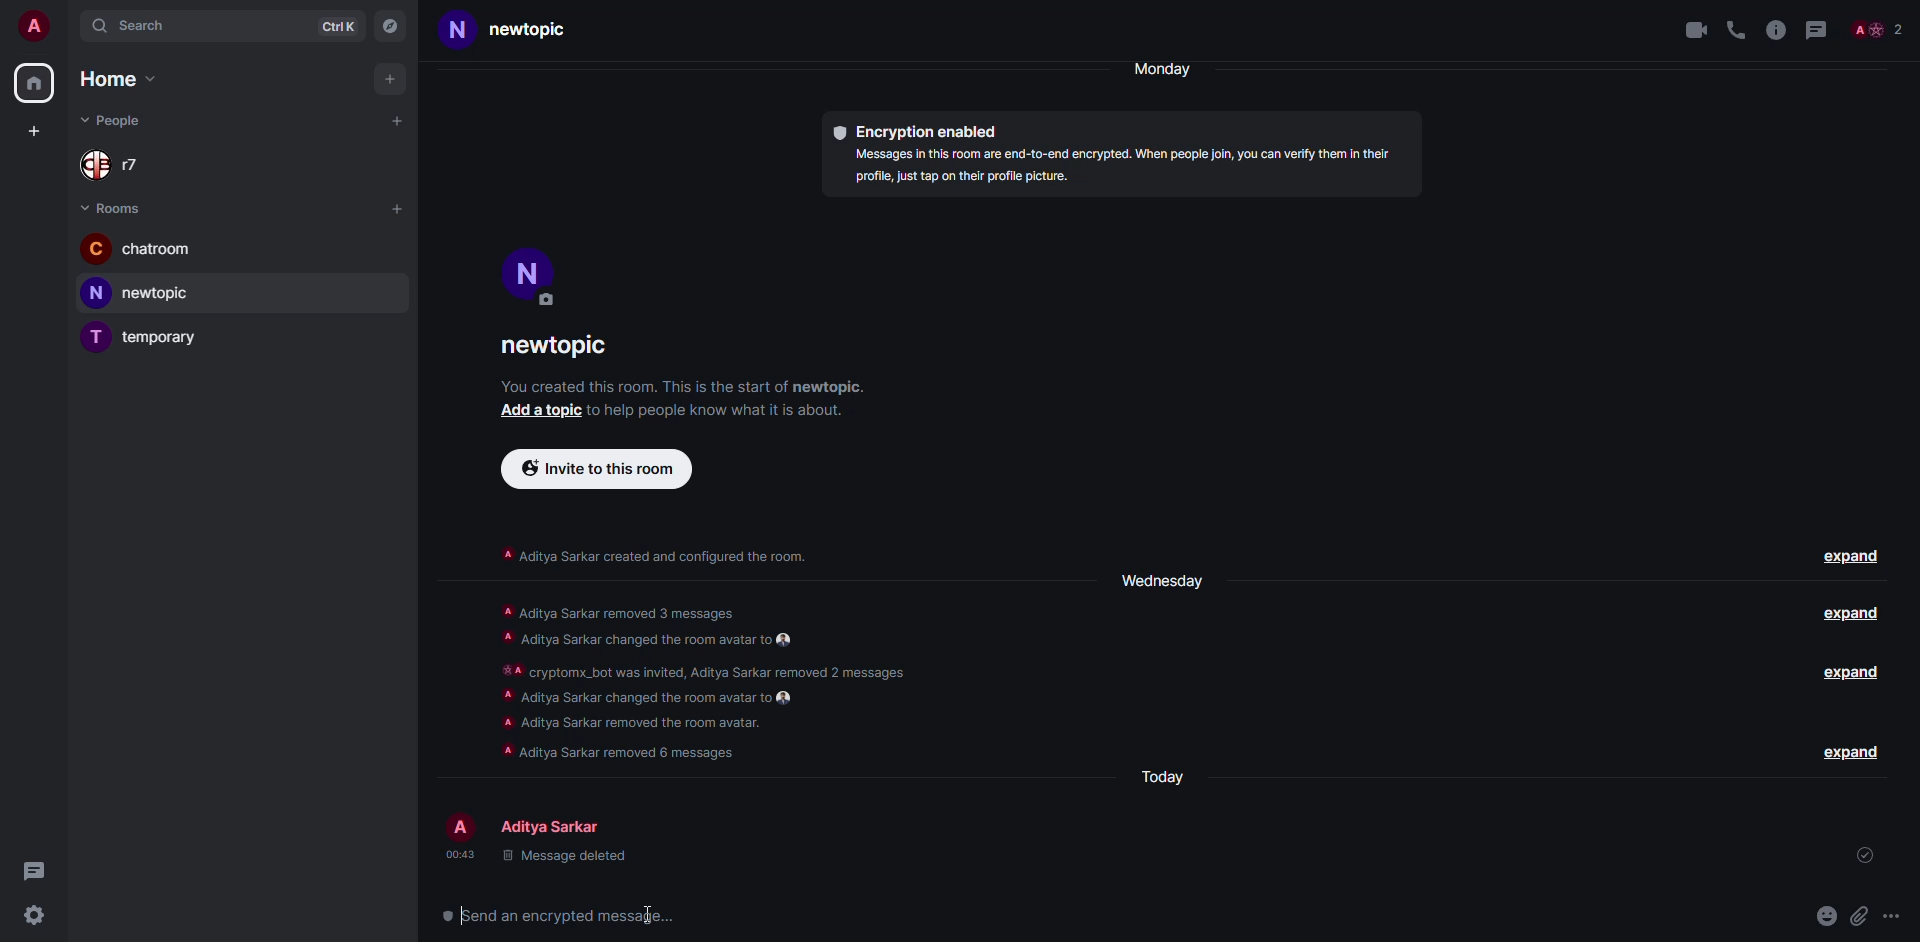  What do you see at coordinates (33, 869) in the screenshot?
I see `threads` at bounding box center [33, 869].